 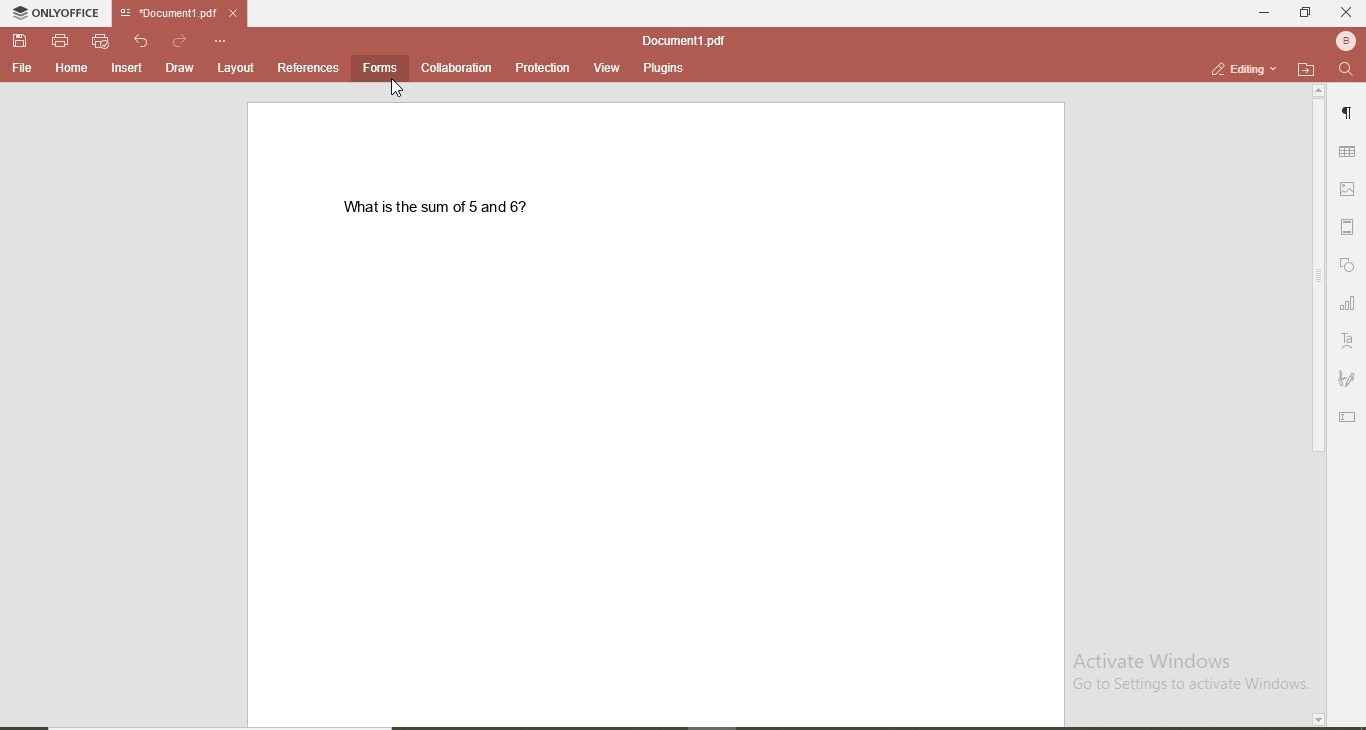 I want to click on what is the sum of 5 and 6?, so click(x=438, y=209).